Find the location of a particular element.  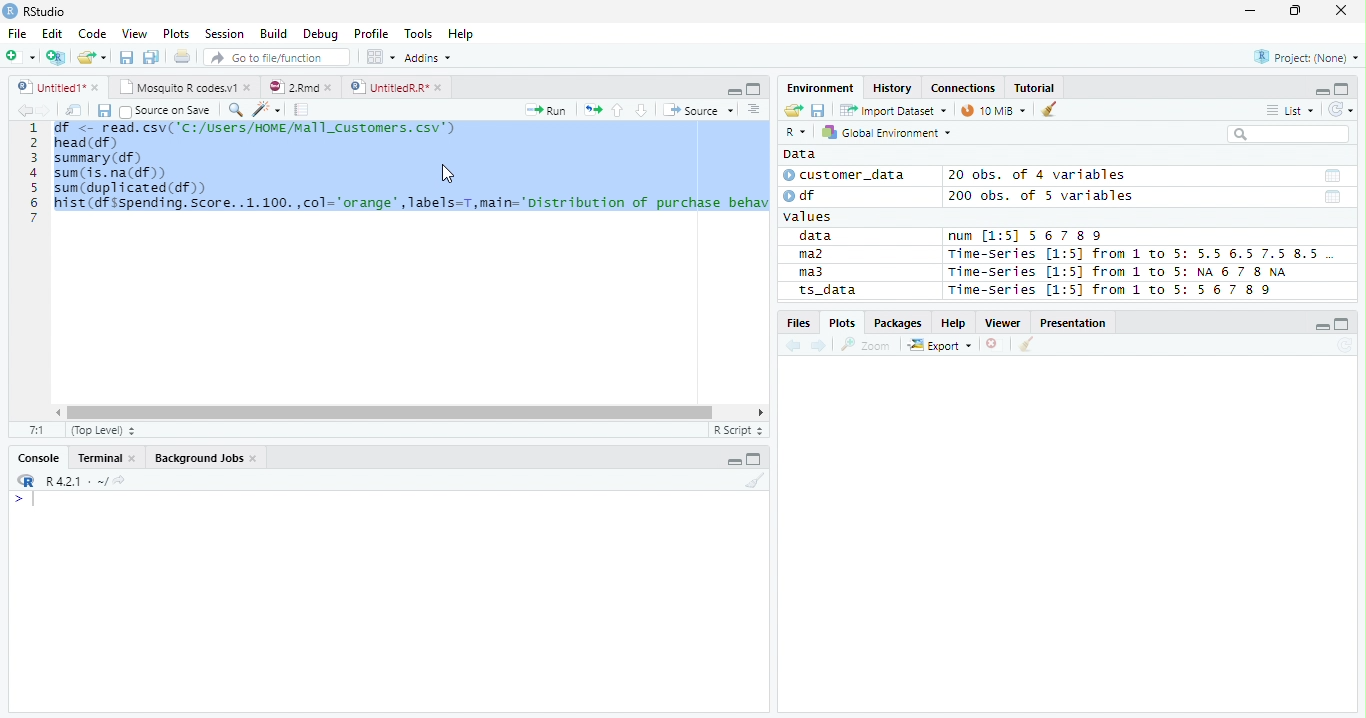

Minimize is located at coordinates (732, 90).